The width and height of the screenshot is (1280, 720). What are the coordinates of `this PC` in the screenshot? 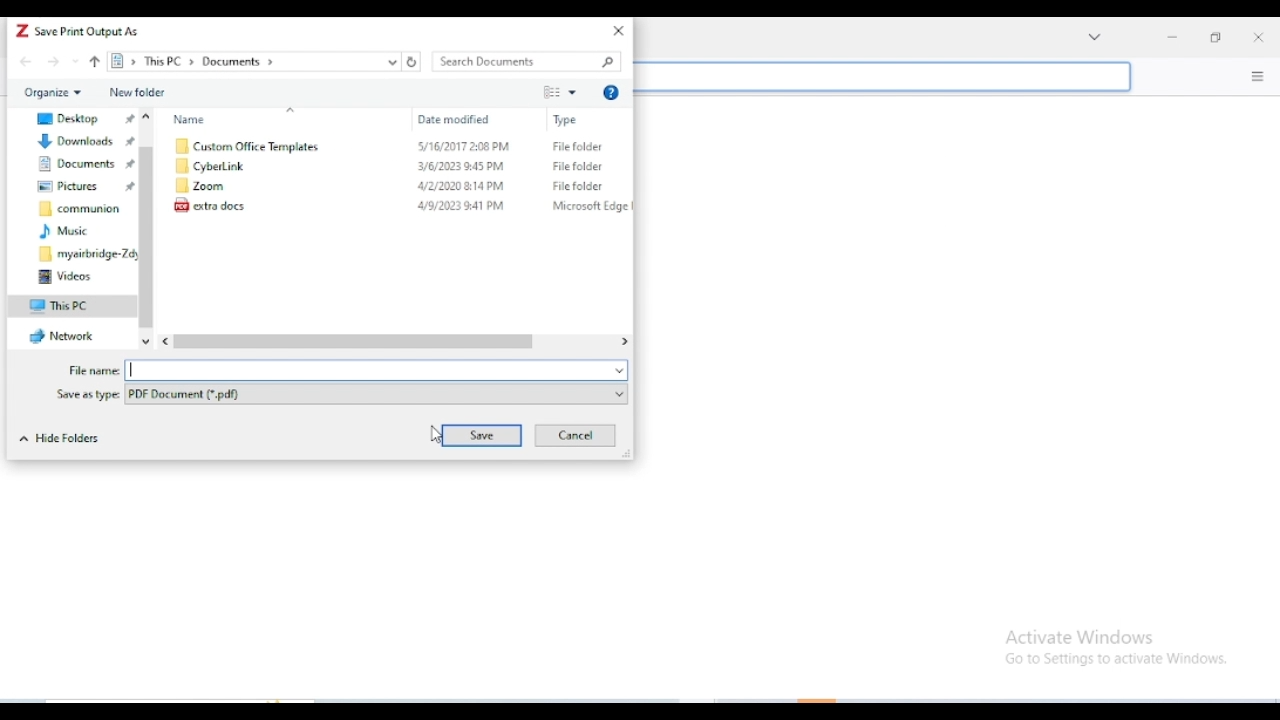 It's located at (63, 304).